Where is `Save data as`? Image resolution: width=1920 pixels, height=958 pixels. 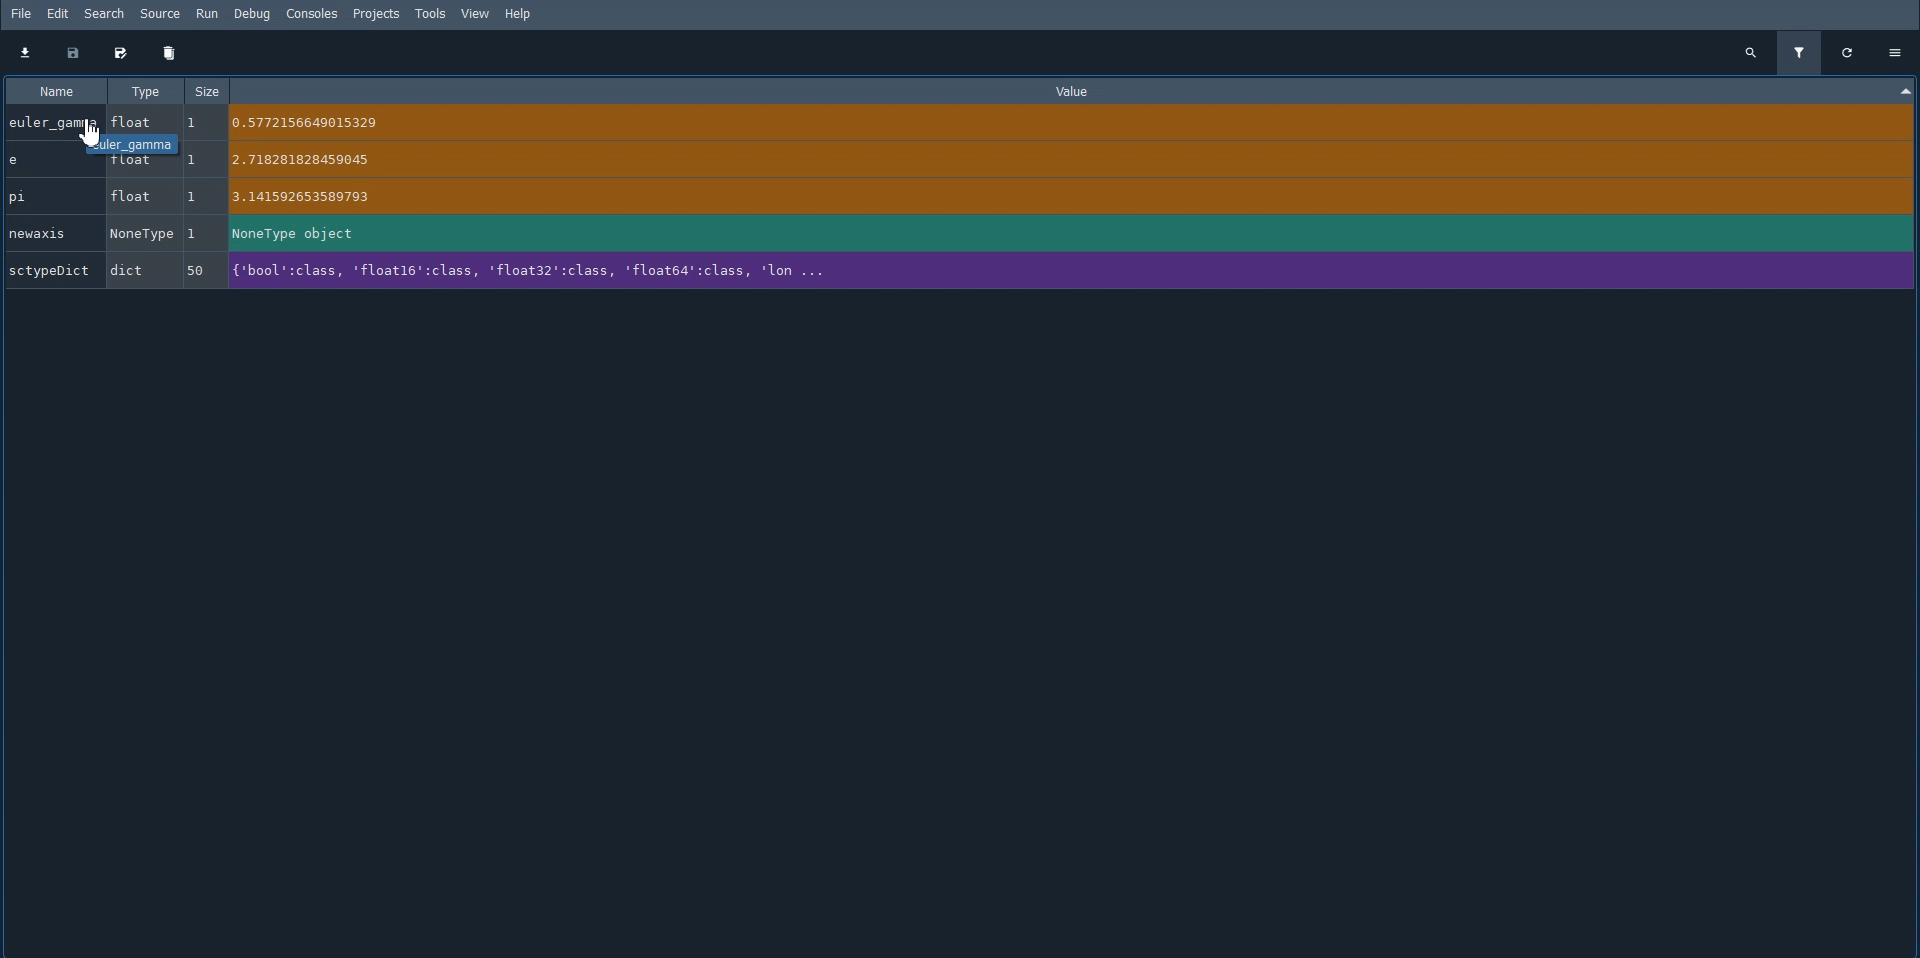 Save data as is located at coordinates (121, 55).